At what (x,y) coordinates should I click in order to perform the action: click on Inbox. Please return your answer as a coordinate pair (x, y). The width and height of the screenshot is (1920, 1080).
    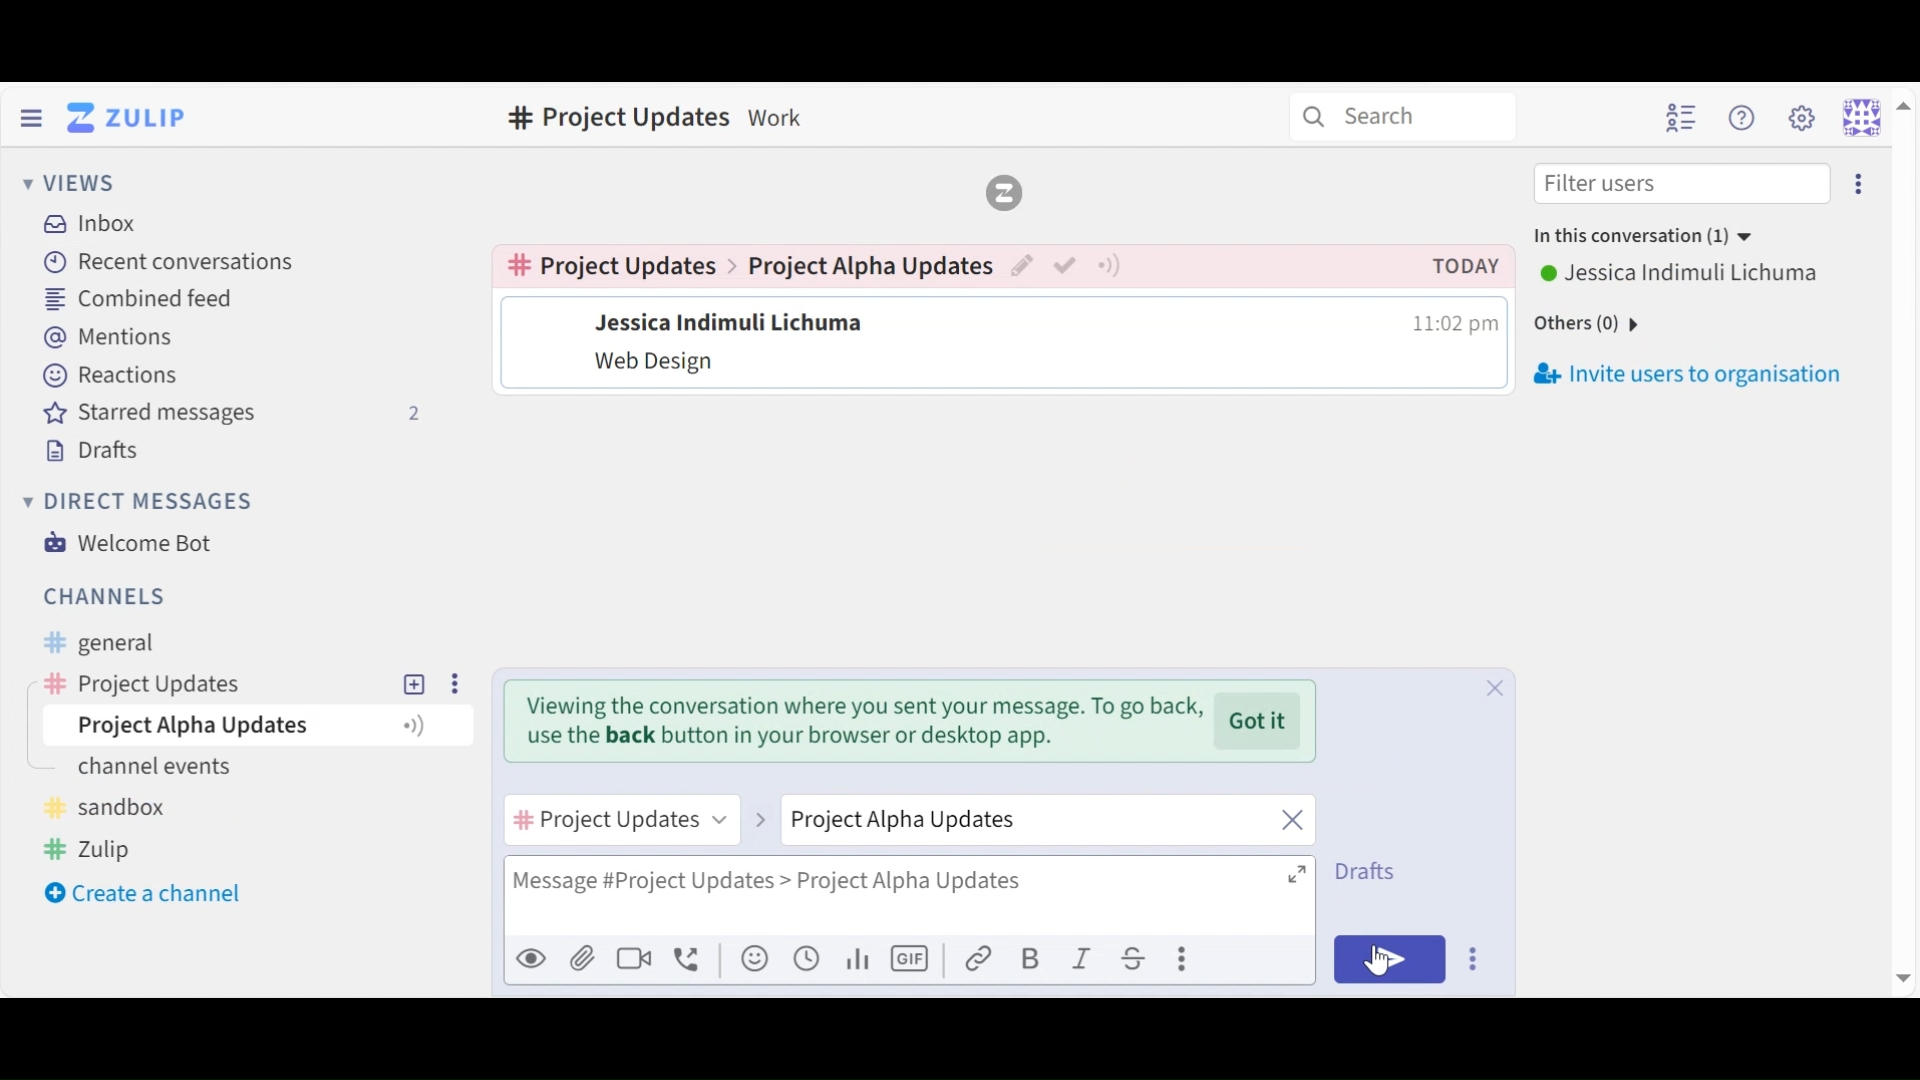
    Looking at the image, I should click on (93, 225).